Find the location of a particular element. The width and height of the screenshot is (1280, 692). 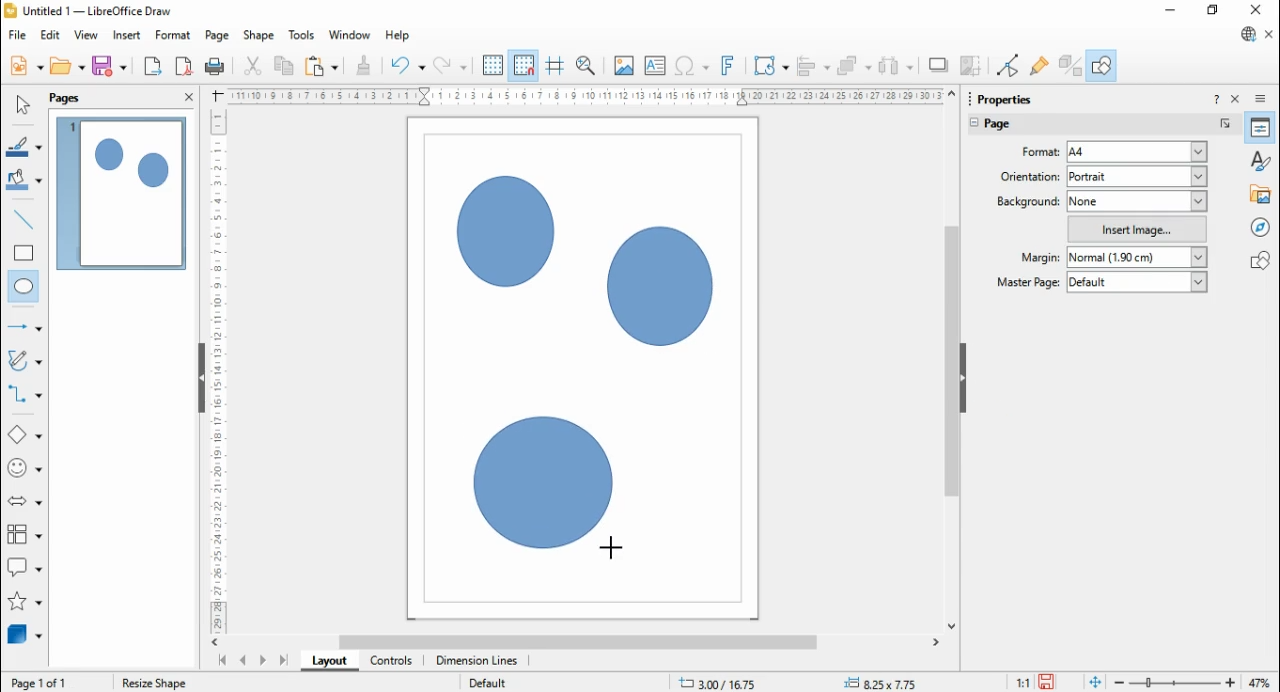

crop image is located at coordinates (973, 66).